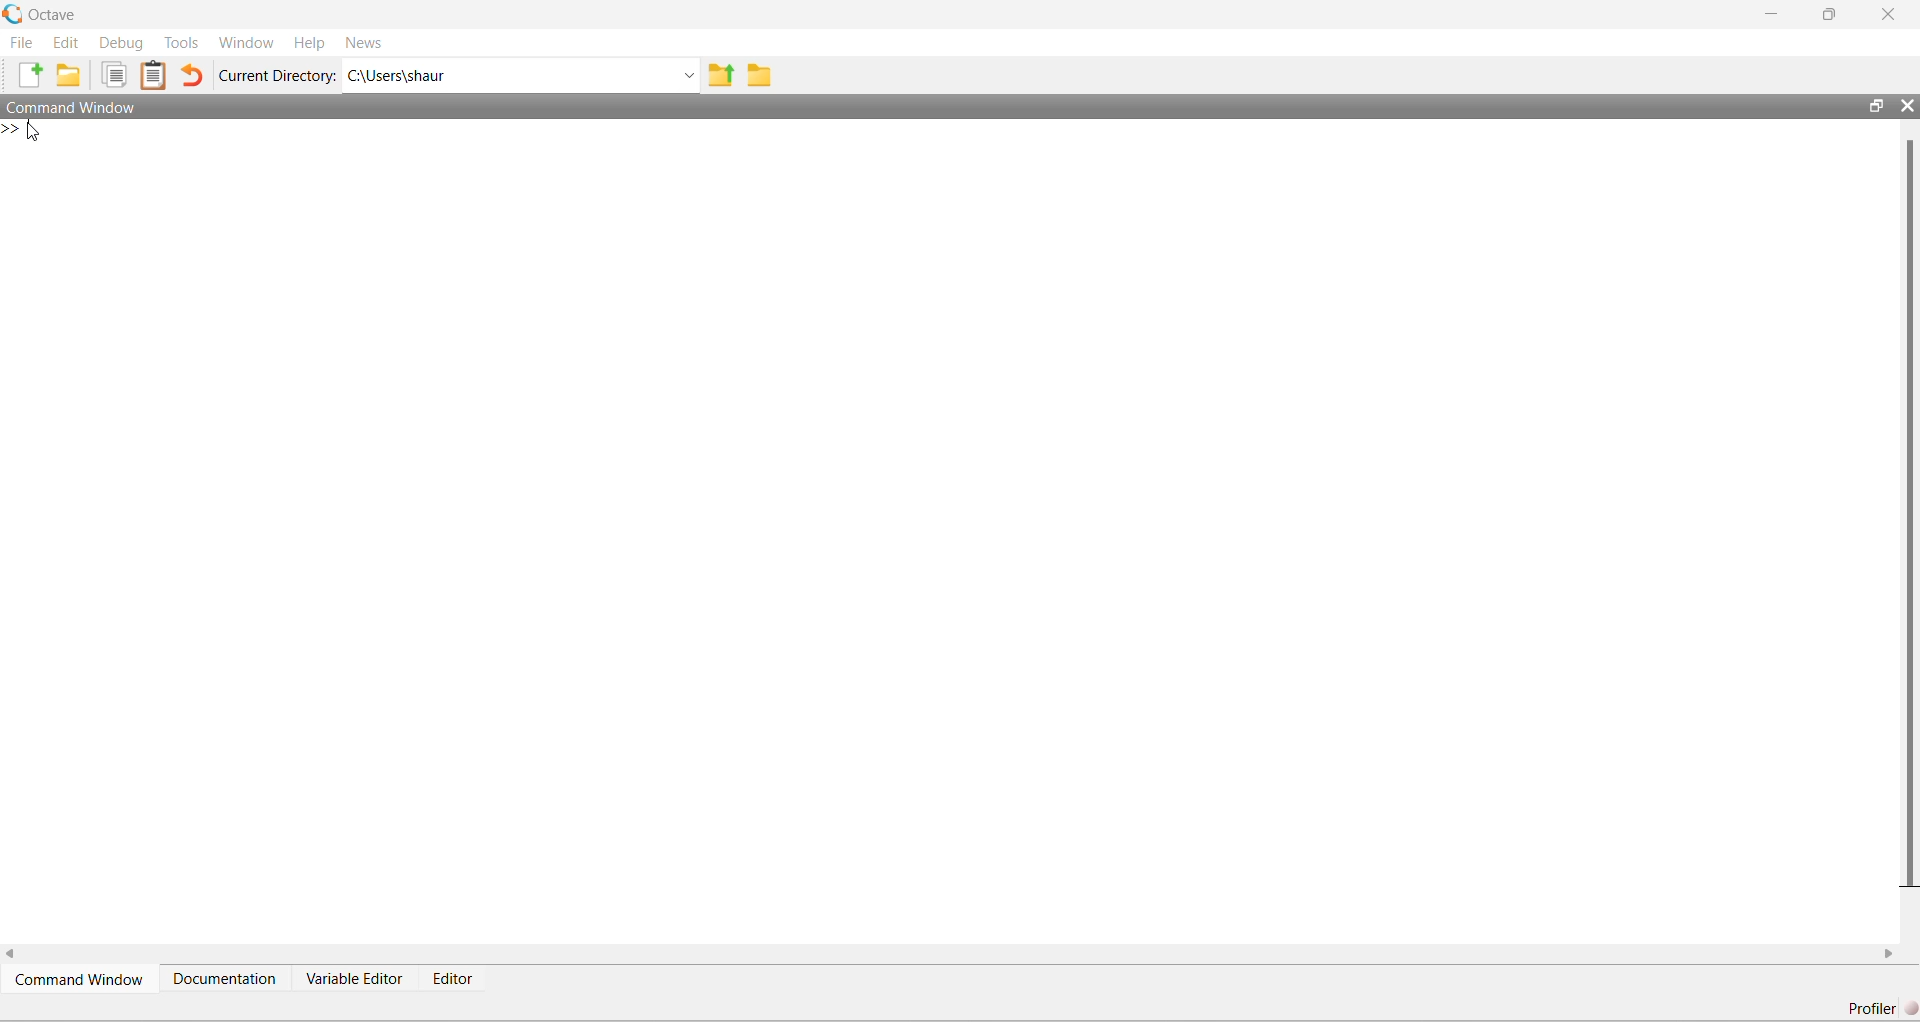 The height and width of the screenshot is (1022, 1920). What do you see at coordinates (455, 979) in the screenshot?
I see `Editor` at bounding box center [455, 979].